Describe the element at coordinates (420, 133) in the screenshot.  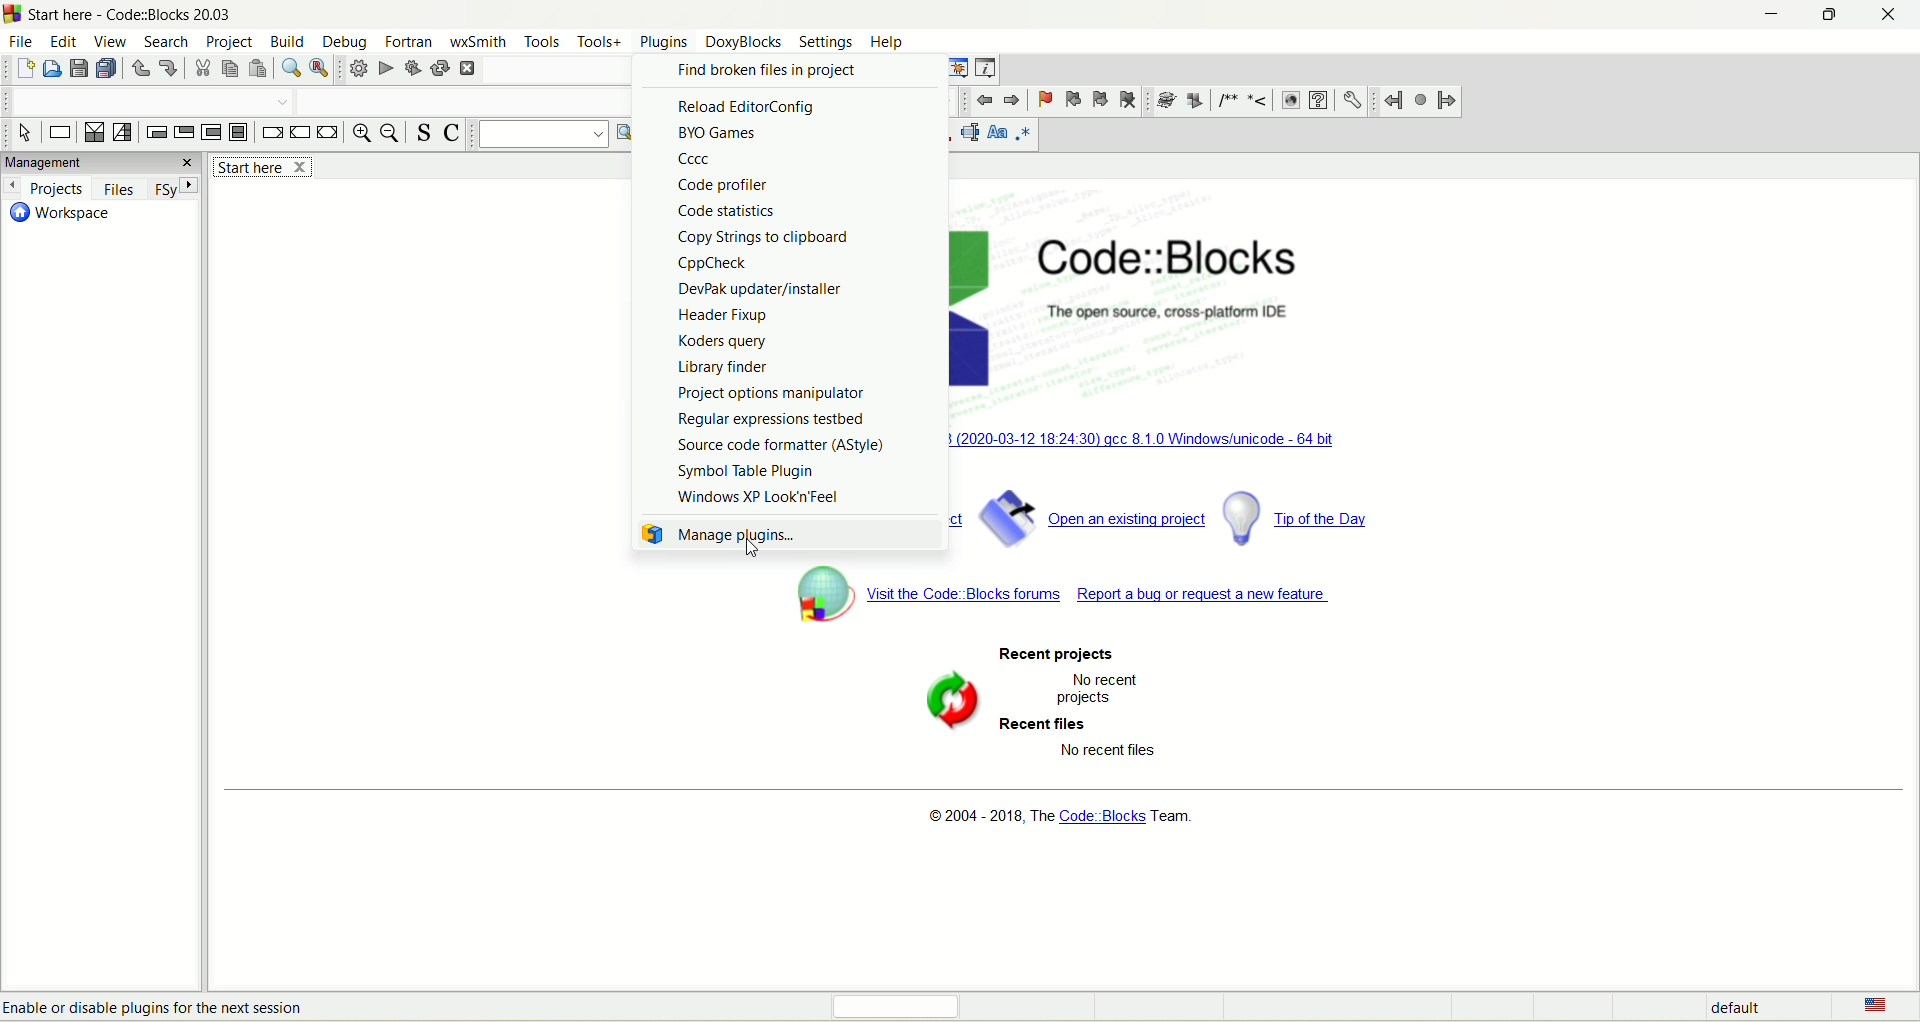
I see `toggle source` at that location.